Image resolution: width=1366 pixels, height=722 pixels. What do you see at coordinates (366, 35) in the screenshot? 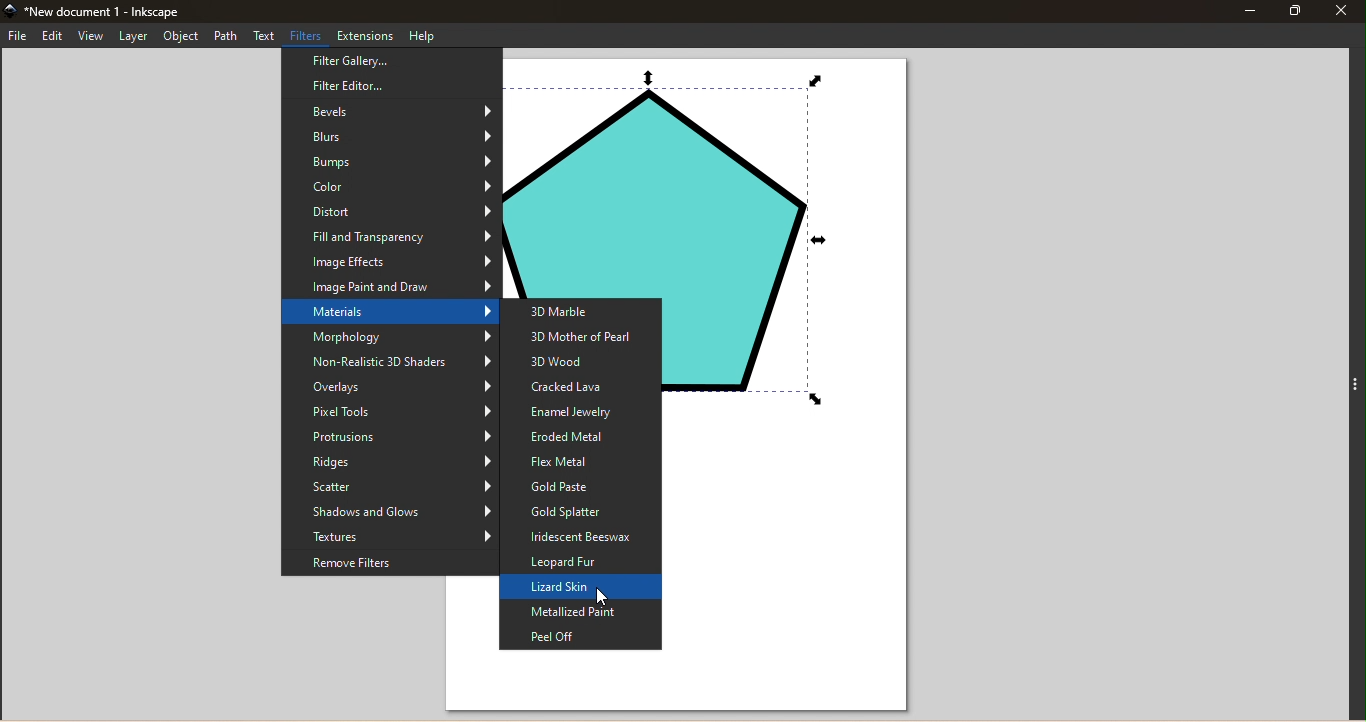
I see `Extensions` at bounding box center [366, 35].